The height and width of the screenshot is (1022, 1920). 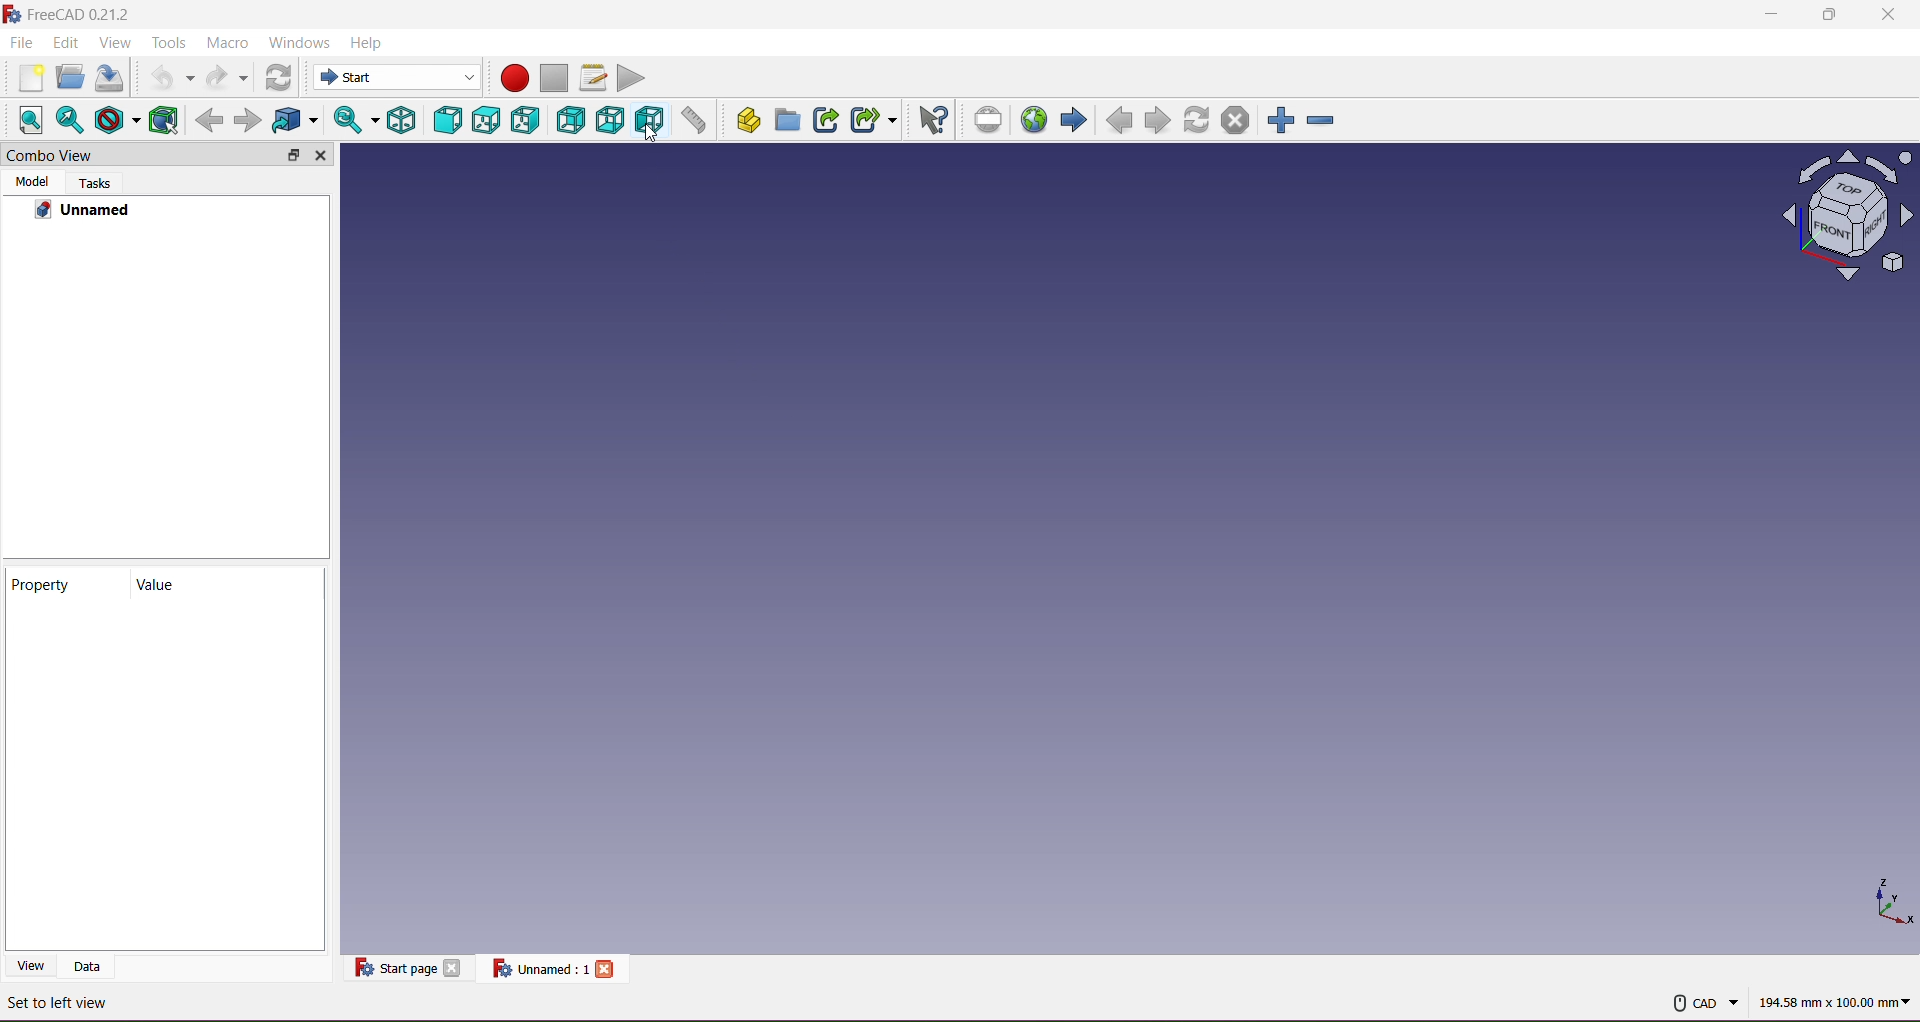 I want to click on Start, so click(x=372, y=76).